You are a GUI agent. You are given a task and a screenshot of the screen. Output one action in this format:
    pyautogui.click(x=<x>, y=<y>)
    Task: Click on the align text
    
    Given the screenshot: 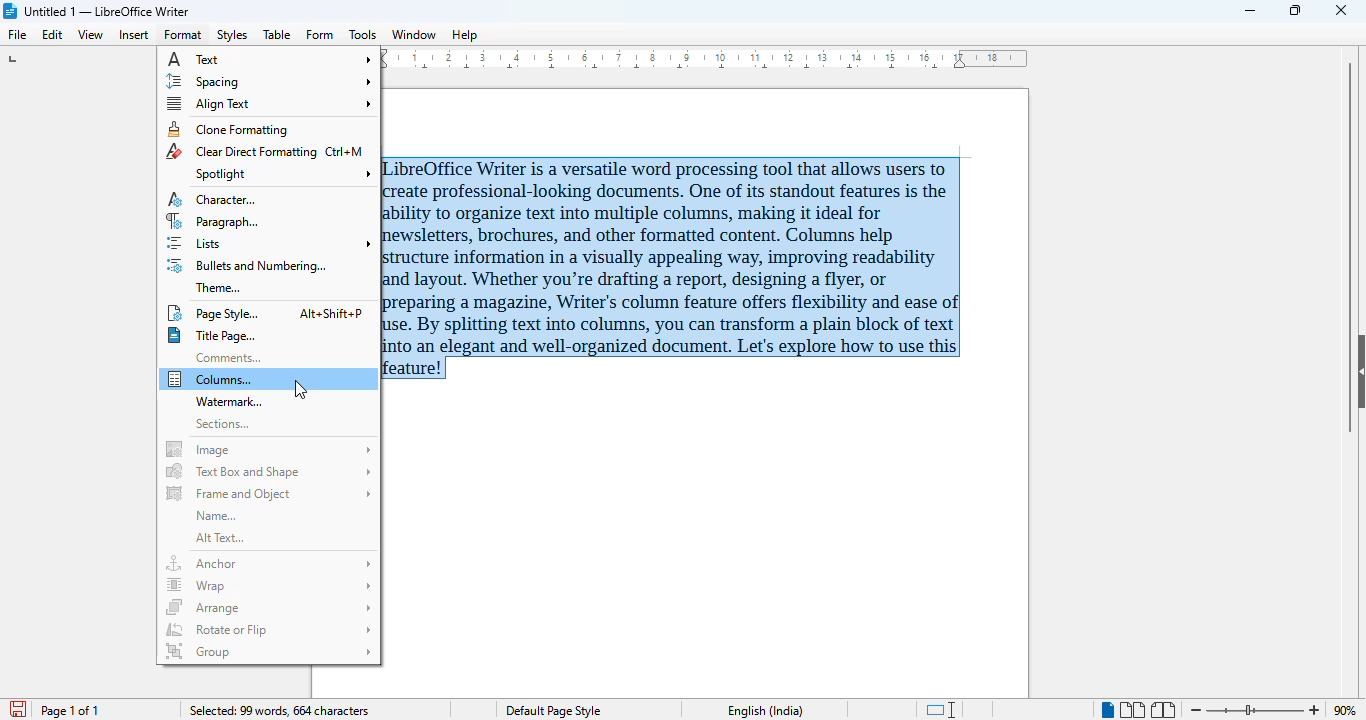 What is the action you would take?
    pyautogui.click(x=268, y=103)
    